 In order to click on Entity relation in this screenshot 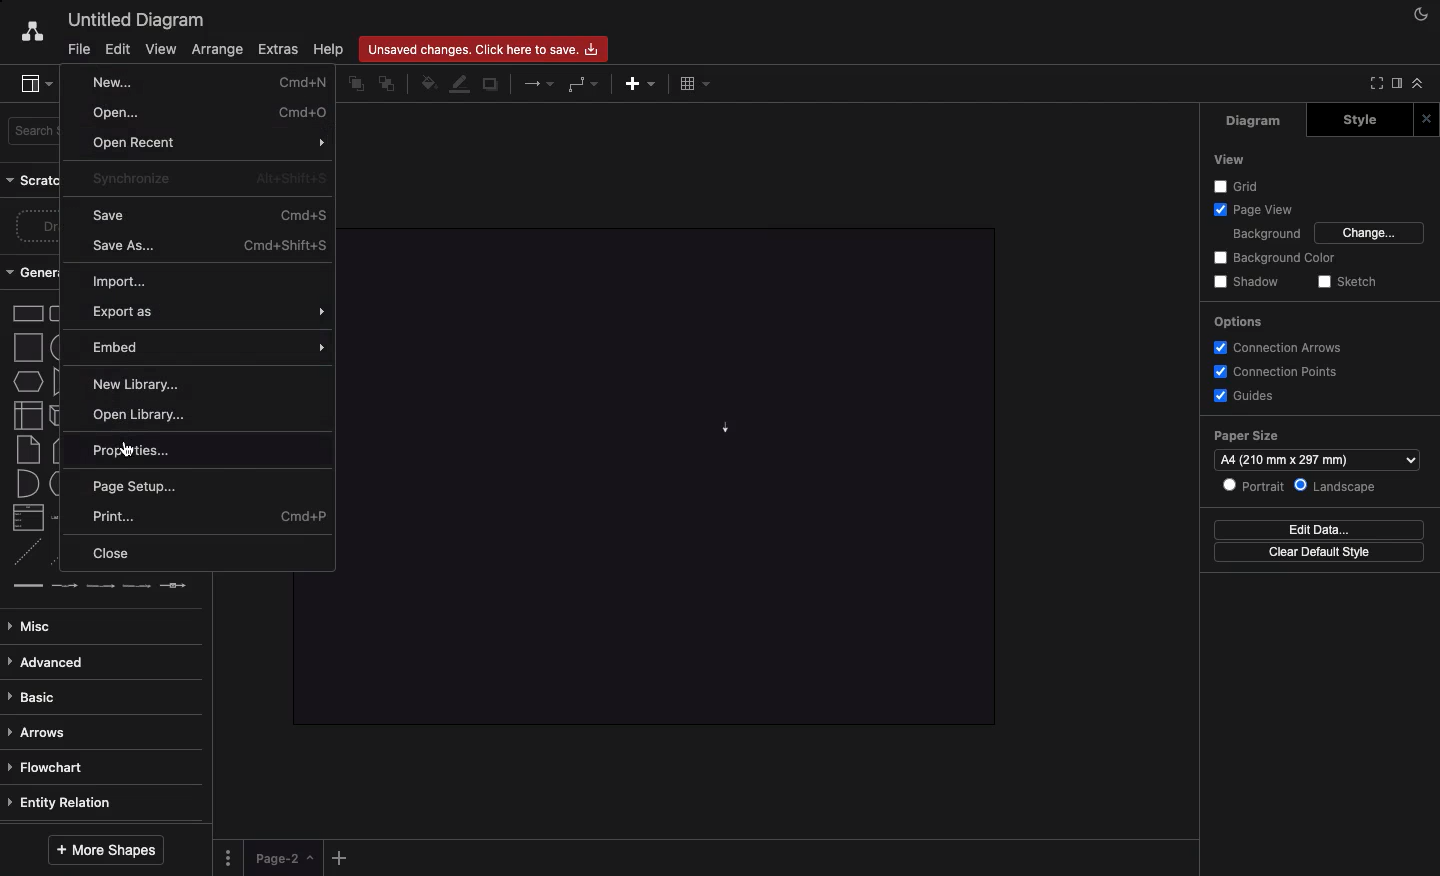, I will do `click(69, 802)`.